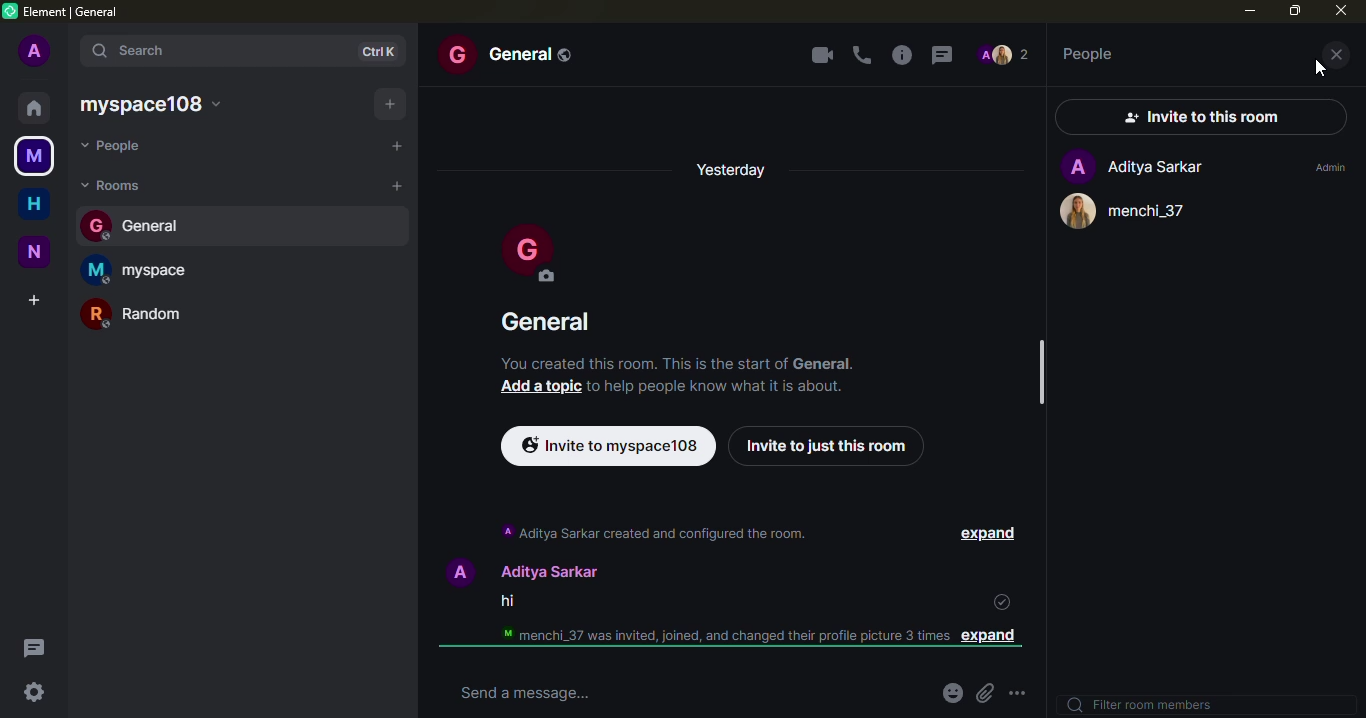 The width and height of the screenshot is (1366, 718). Describe the element at coordinates (823, 55) in the screenshot. I see `video call` at that location.